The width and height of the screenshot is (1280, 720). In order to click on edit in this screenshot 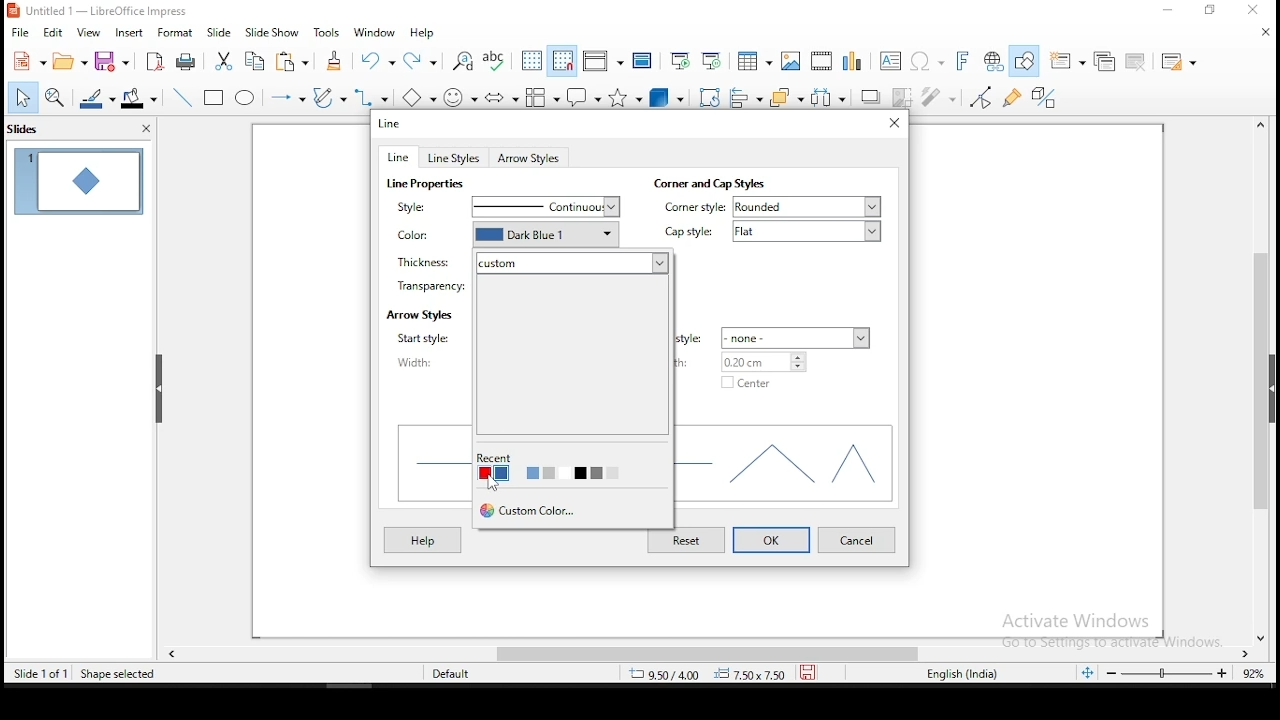, I will do `click(51, 32)`.